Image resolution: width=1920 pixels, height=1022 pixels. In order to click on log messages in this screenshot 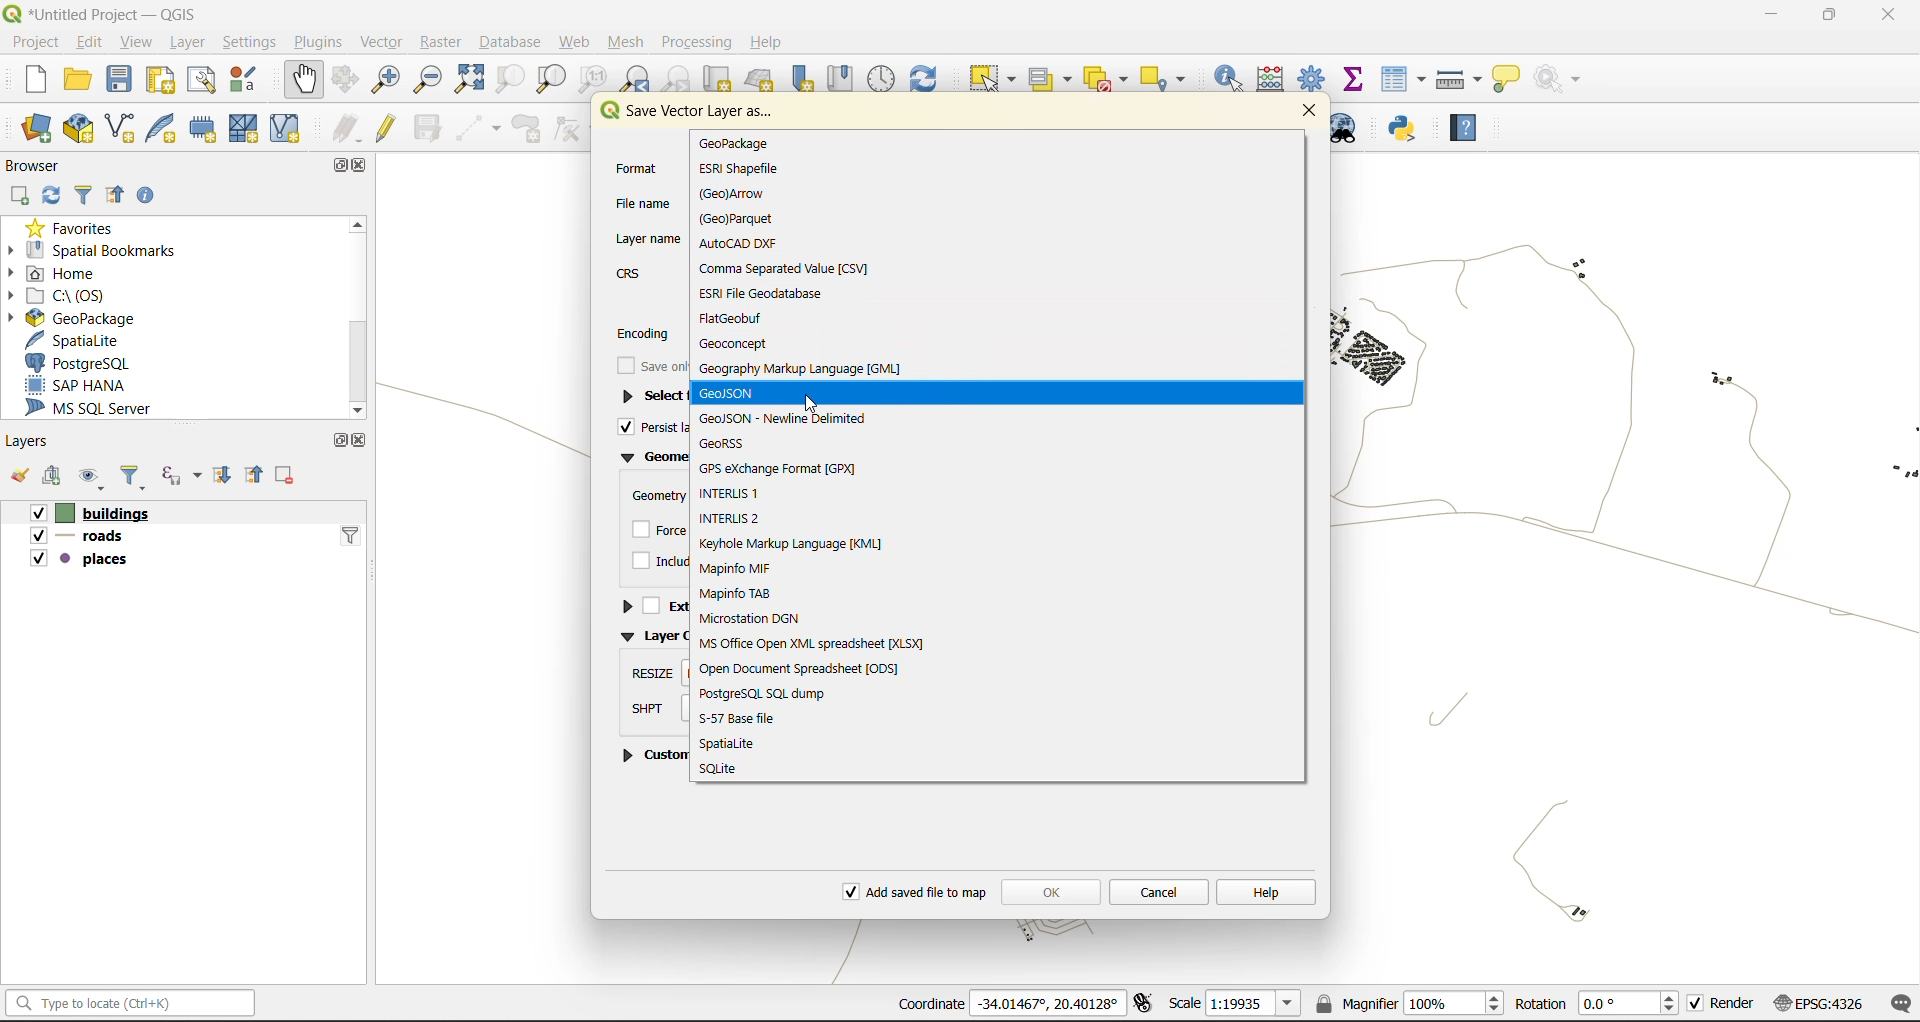, I will do `click(1897, 1002)`.